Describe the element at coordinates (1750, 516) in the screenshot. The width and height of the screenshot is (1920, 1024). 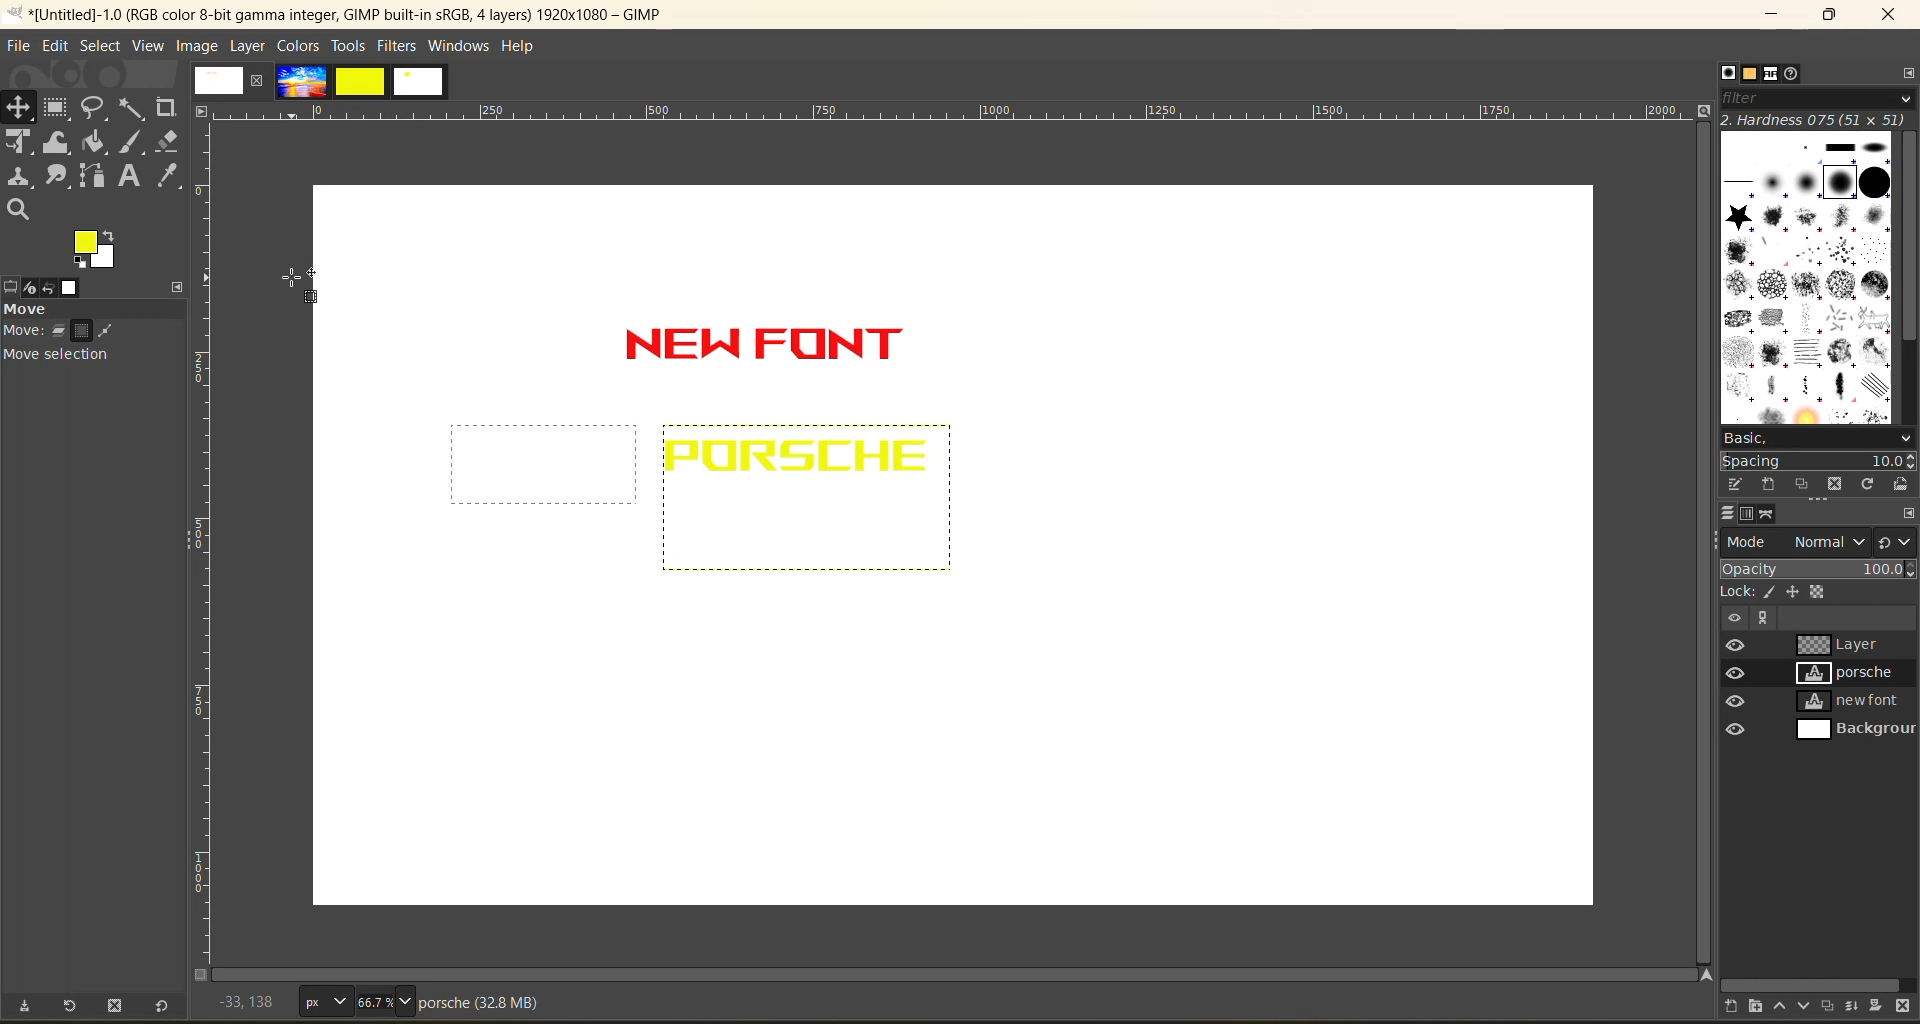
I see `channels` at that location.